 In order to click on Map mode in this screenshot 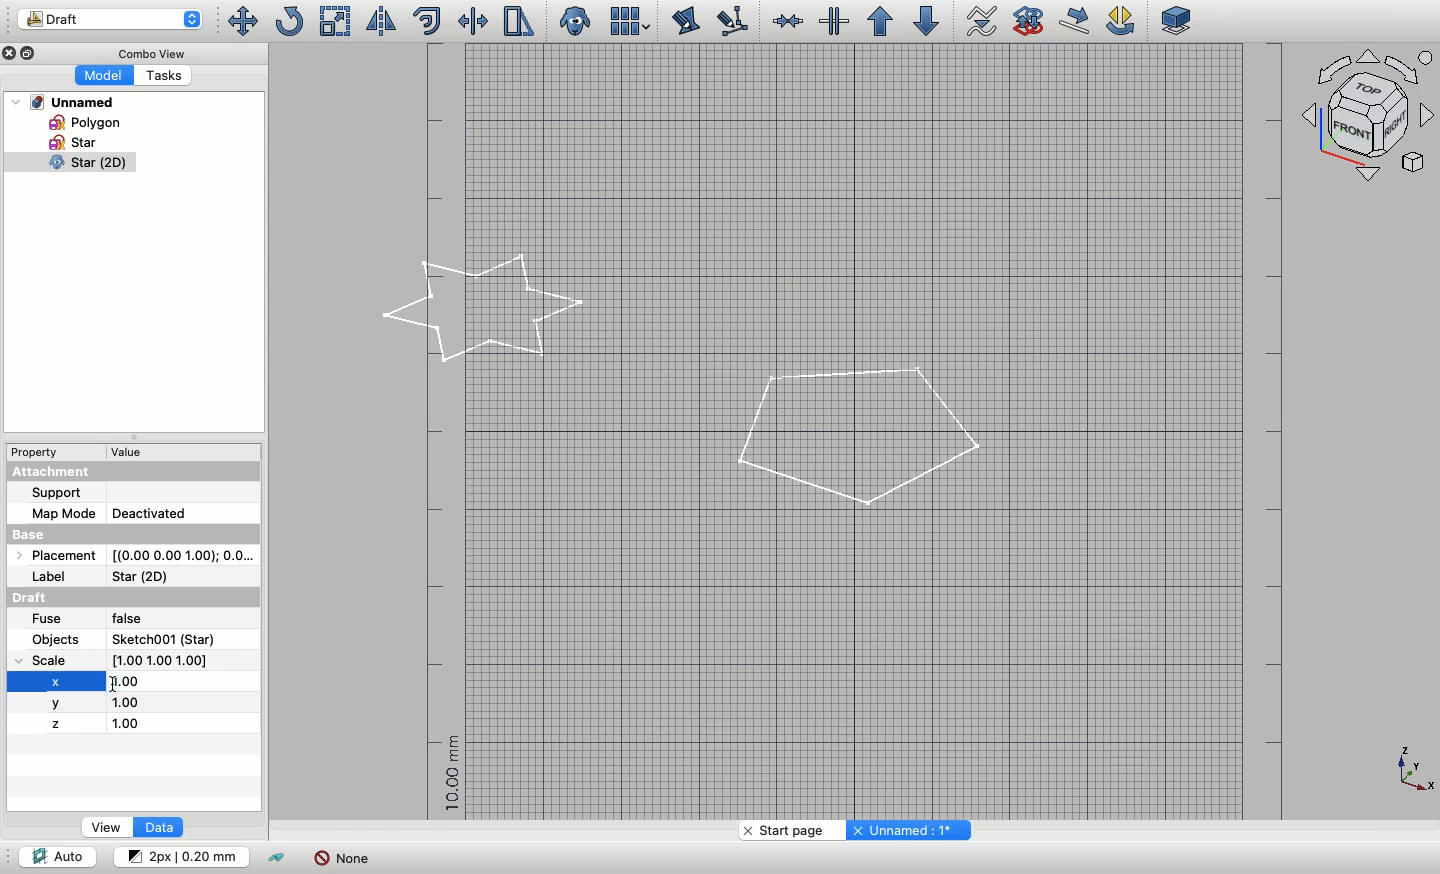, I will do `click(63, 514)`.